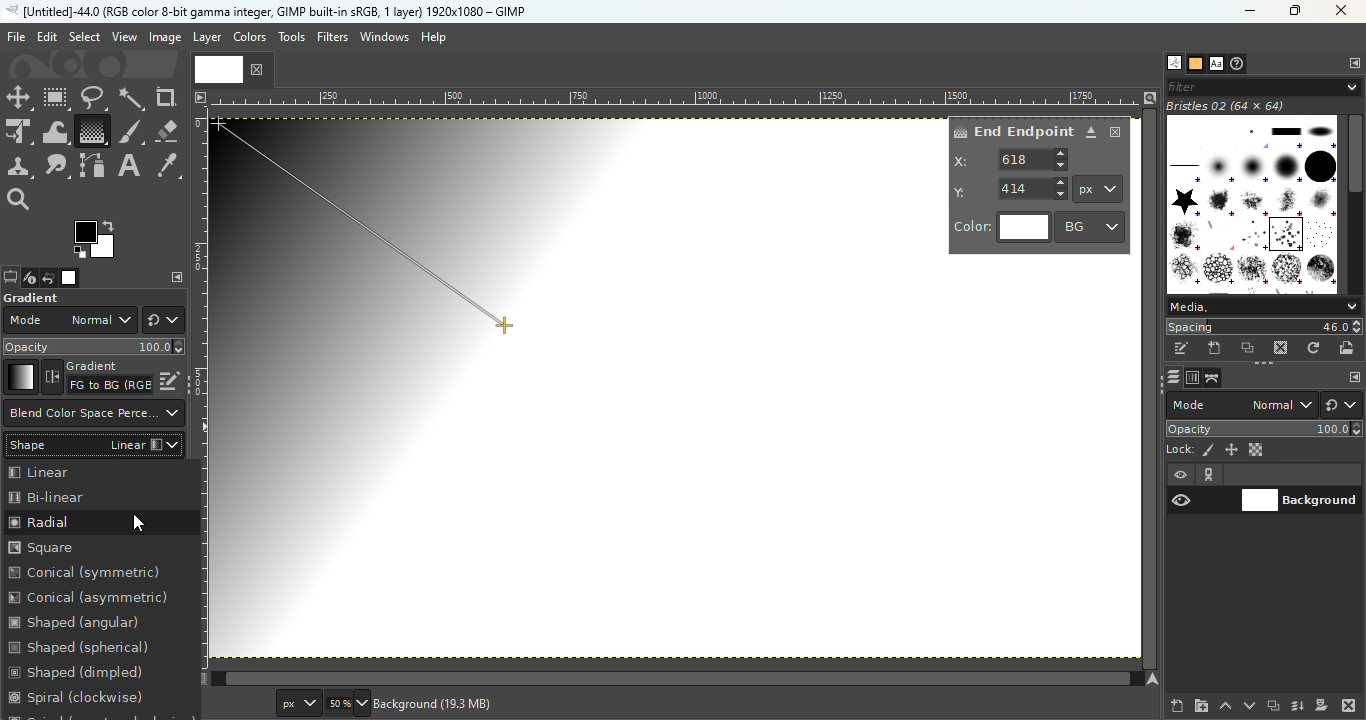  What do you see at coordinates (1322, 705) in the screenshot?
I see `Add a mask that allows non destructive editing of transperency` at bounding box center [1322, 705].